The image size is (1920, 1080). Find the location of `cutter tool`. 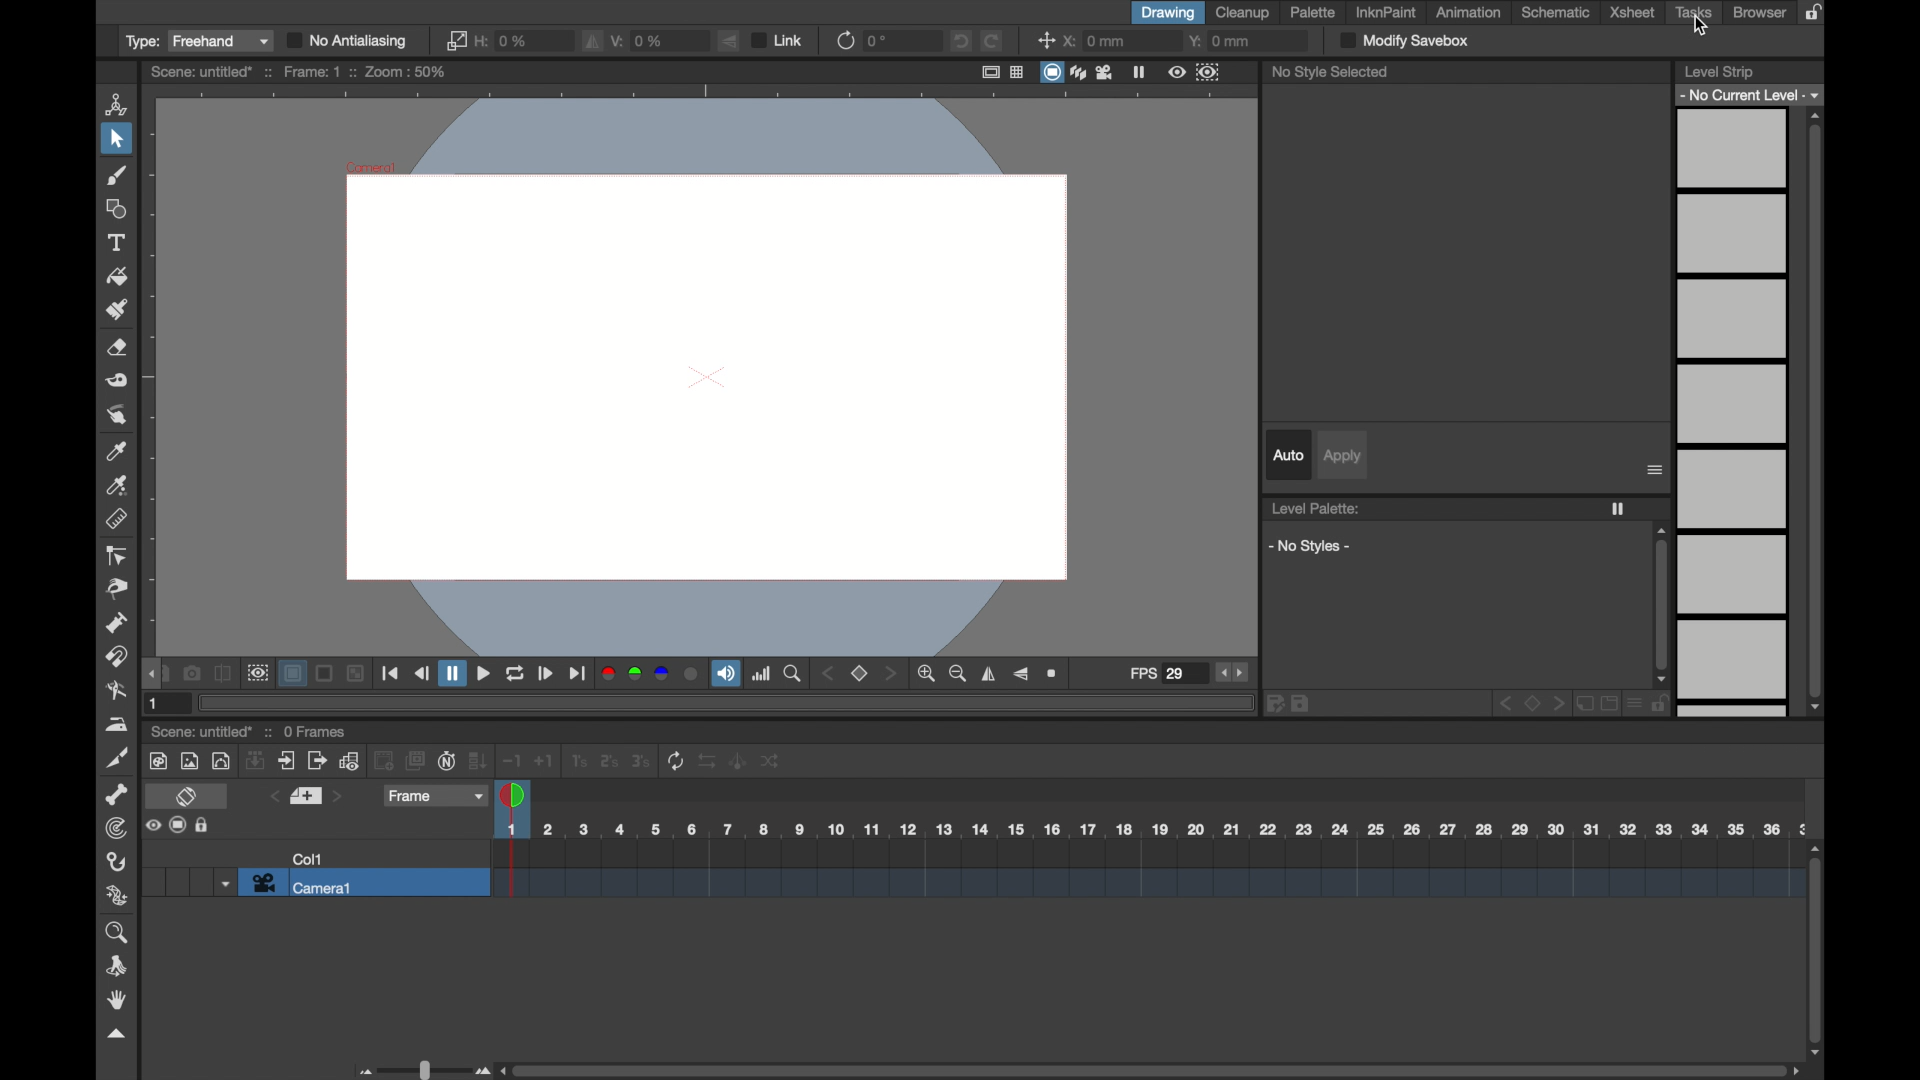

cutter tool is located at coordinates (114, 757).